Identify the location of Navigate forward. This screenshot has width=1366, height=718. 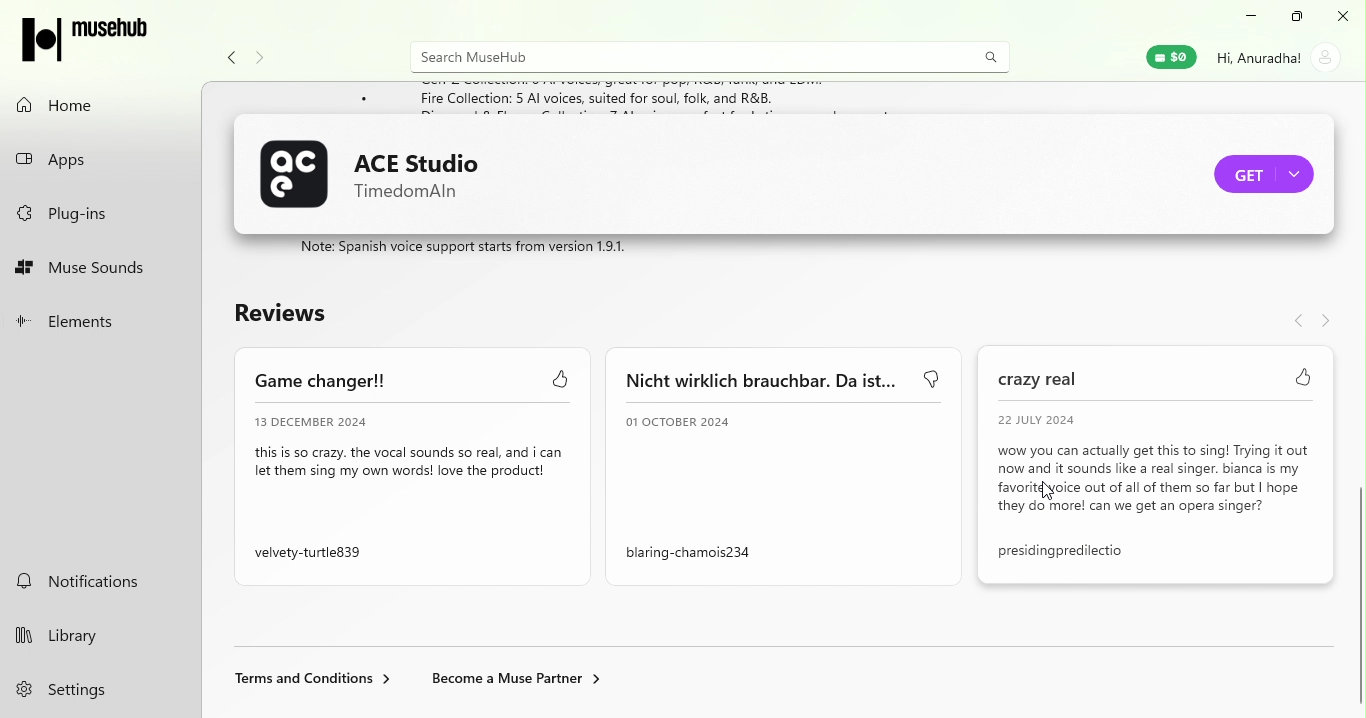
(1327, 322).